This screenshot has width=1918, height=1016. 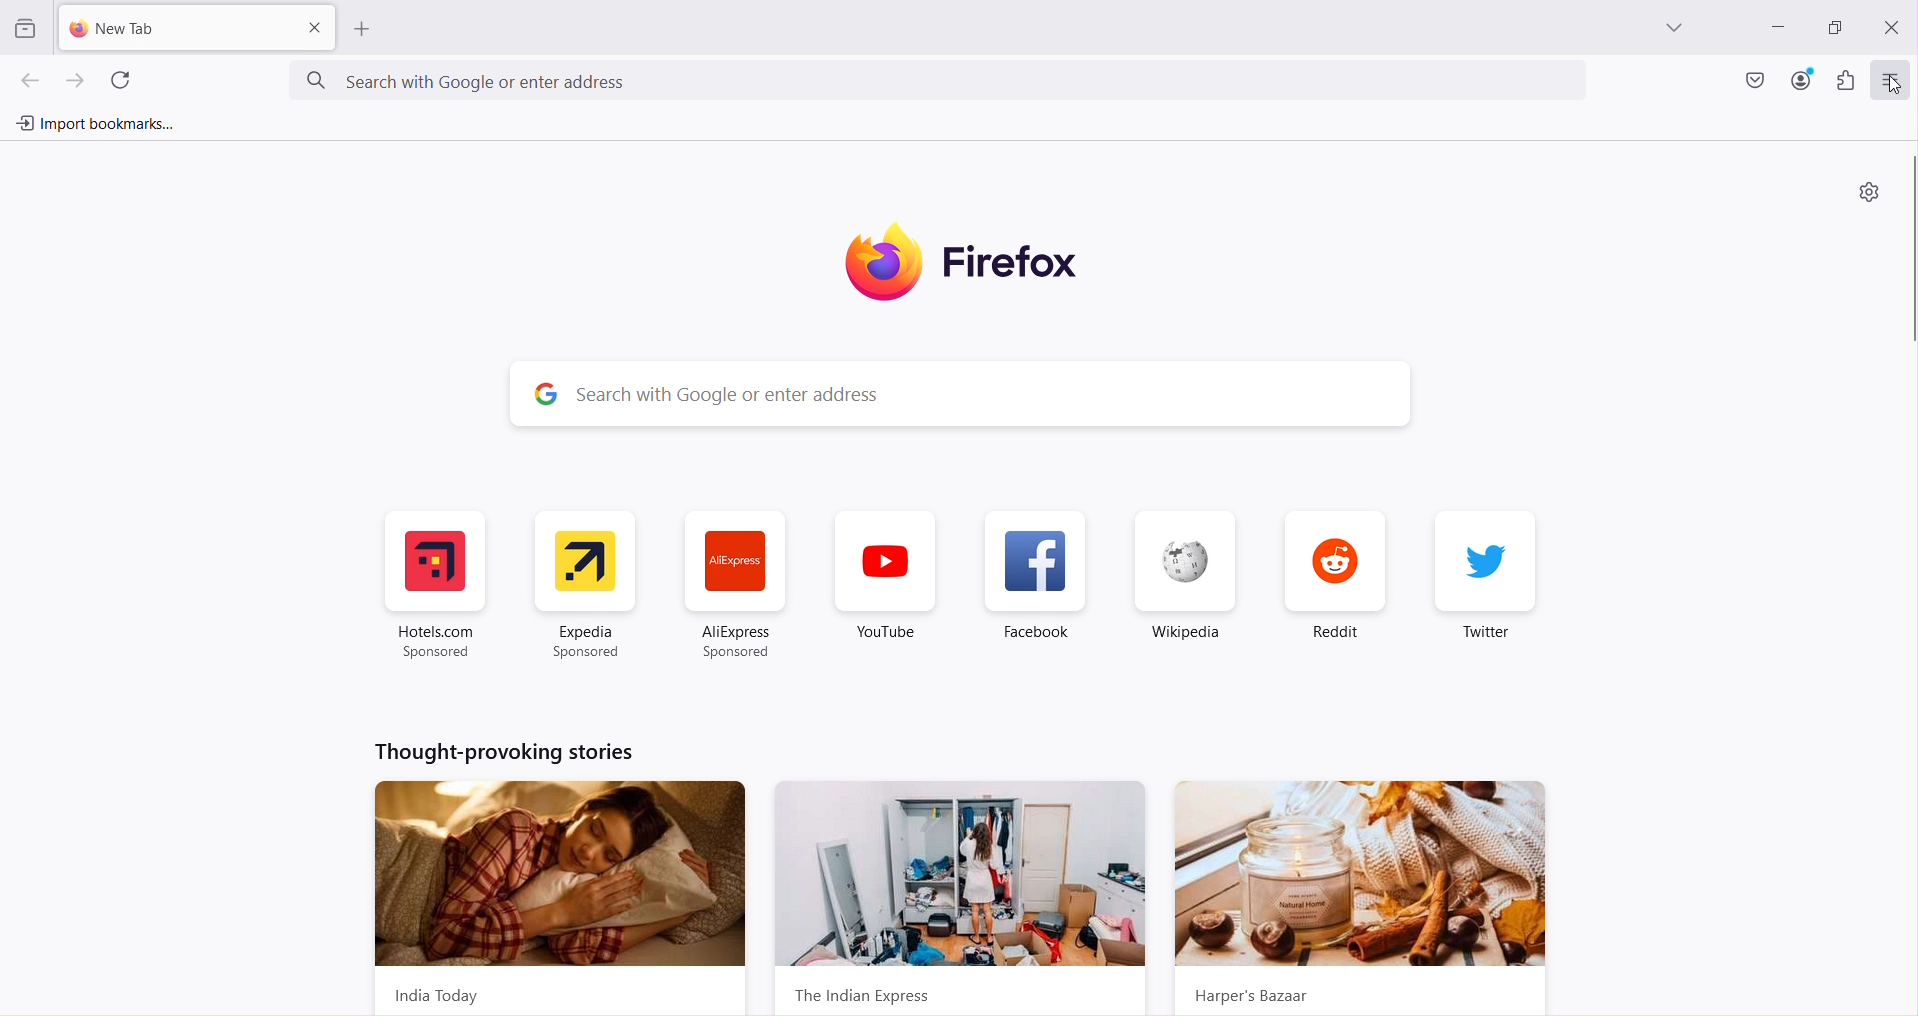 I want to click on Cursor, so click(x=1895, y=85).